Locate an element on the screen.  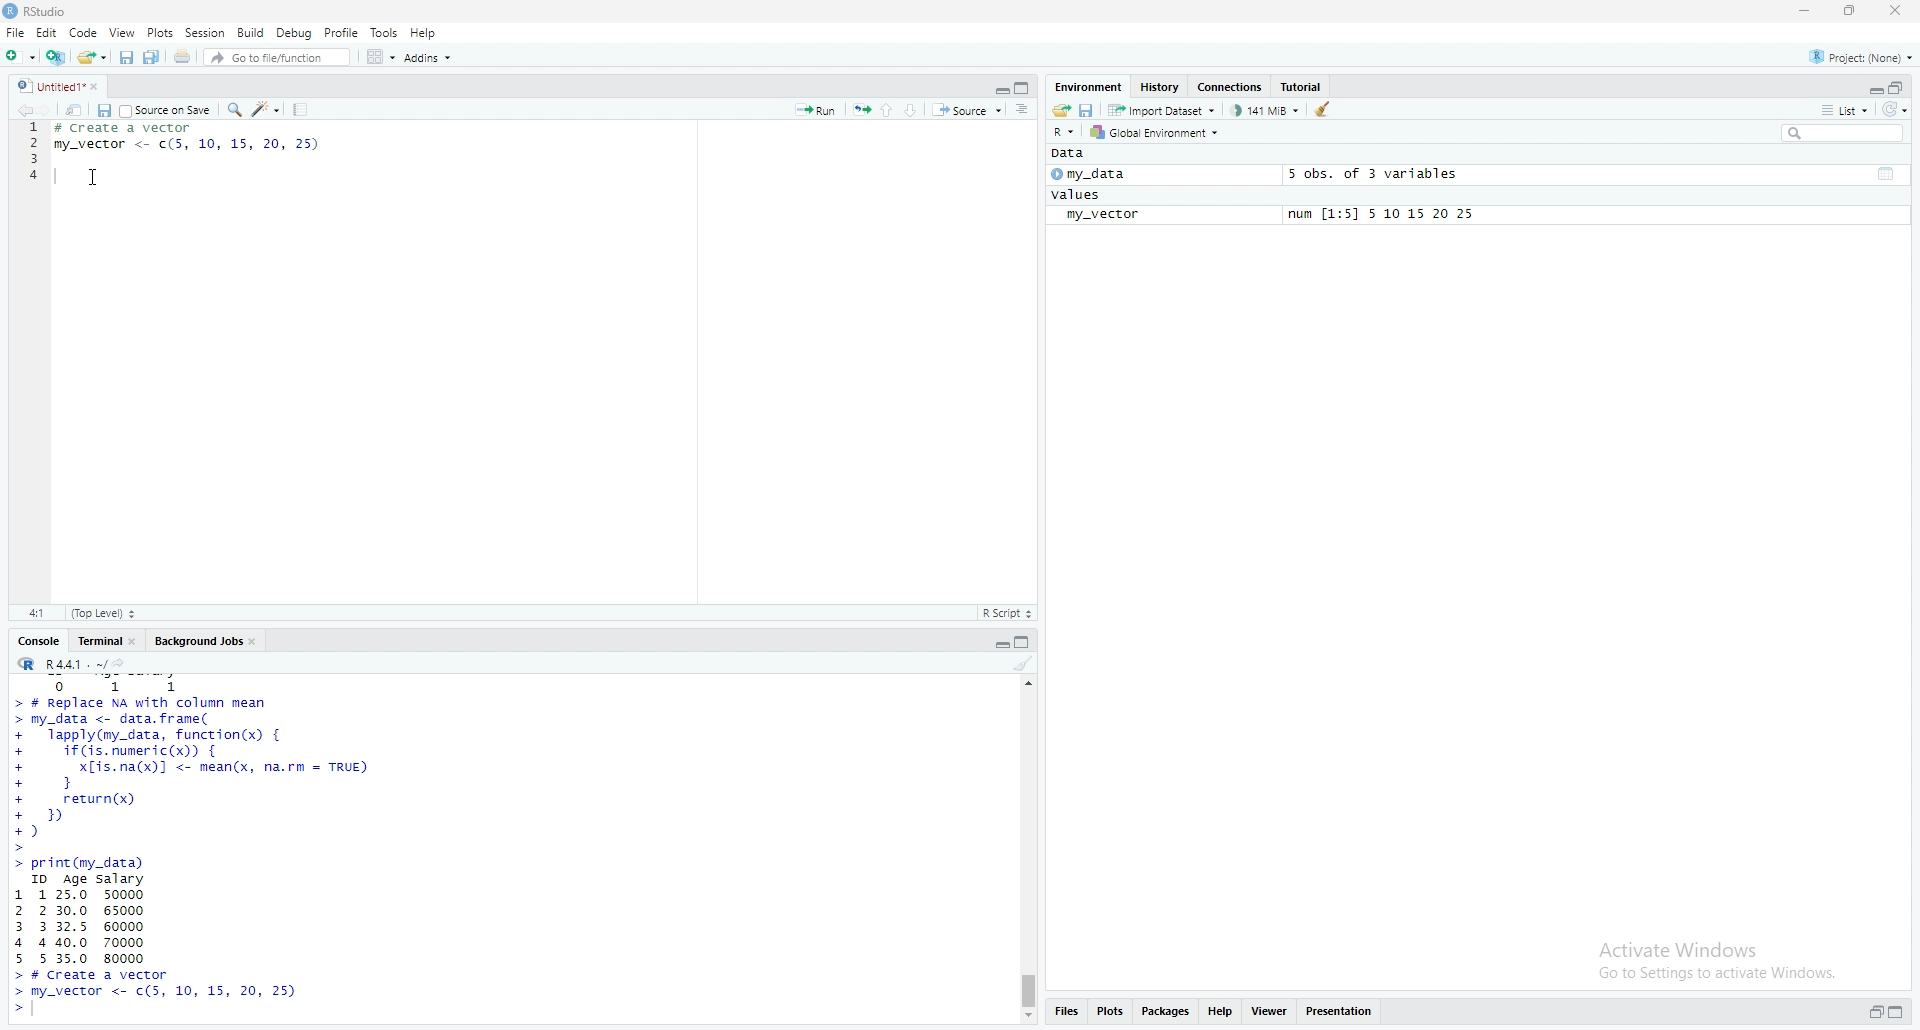
minimize is located at coordinates (1803, 11).